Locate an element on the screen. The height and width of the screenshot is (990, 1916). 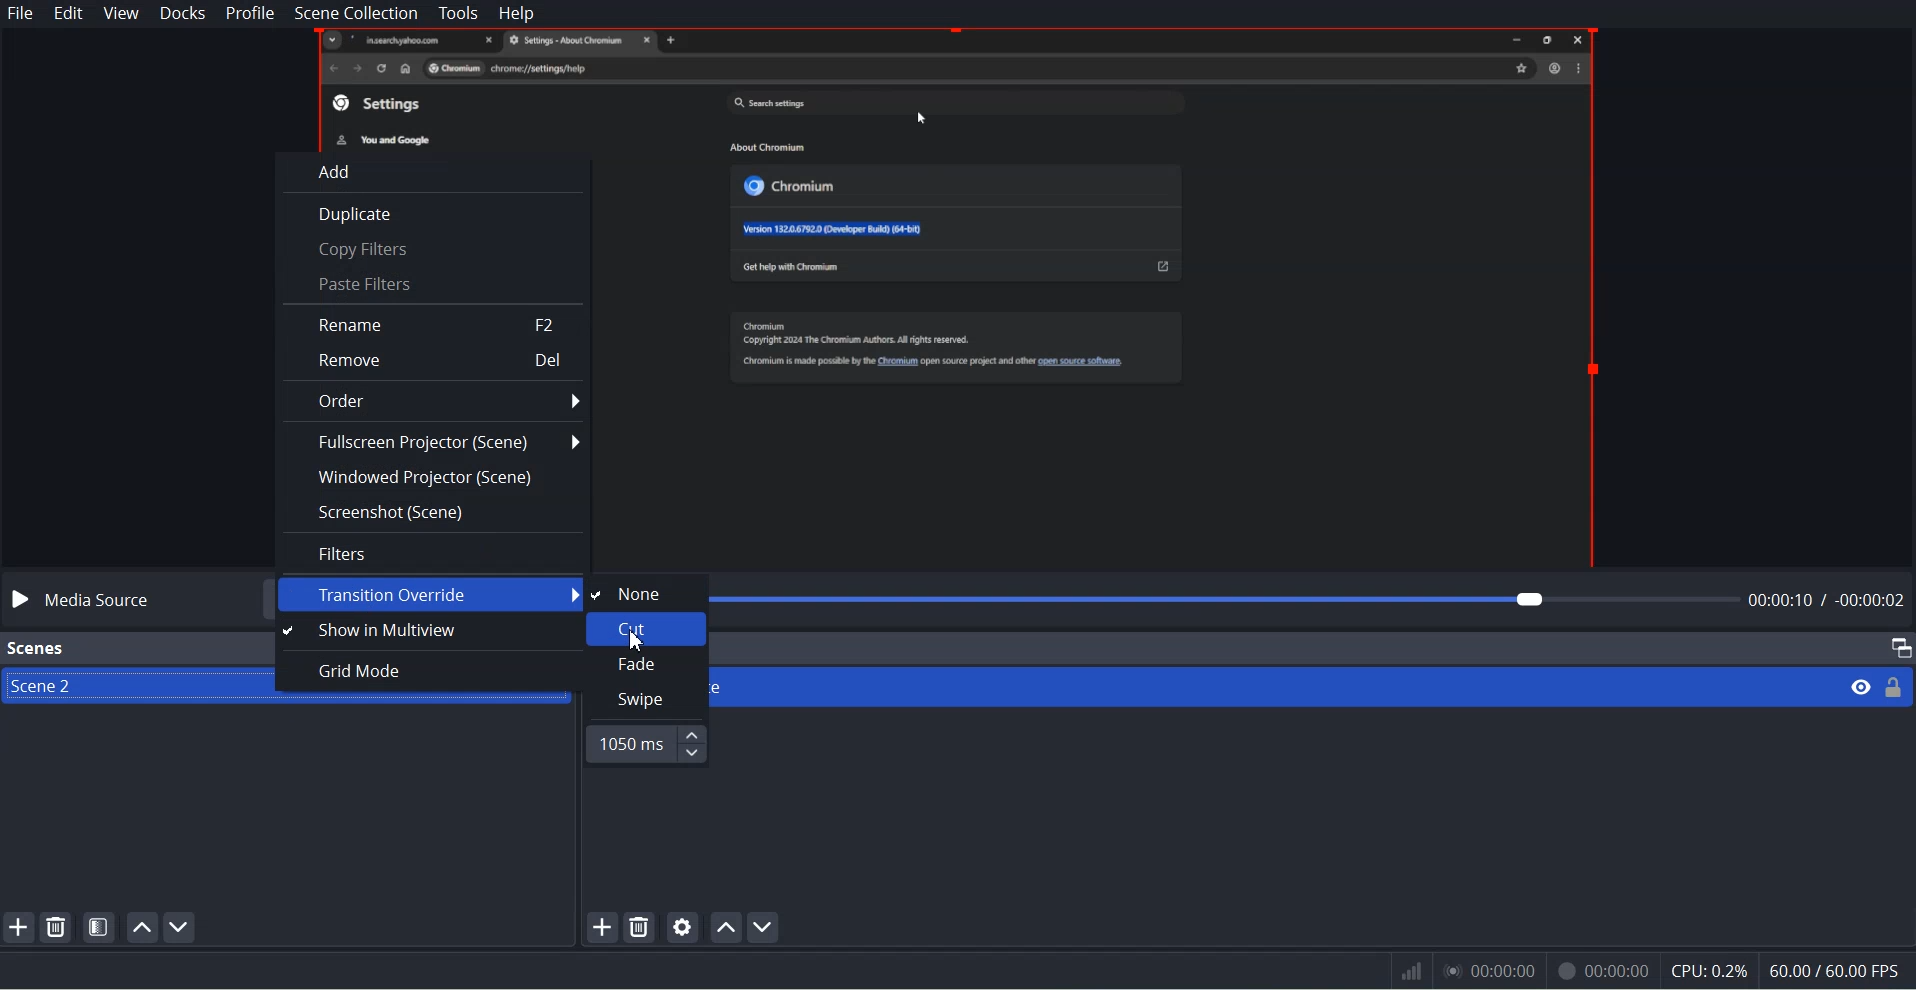
Media source is located at coordinates (83, 601).